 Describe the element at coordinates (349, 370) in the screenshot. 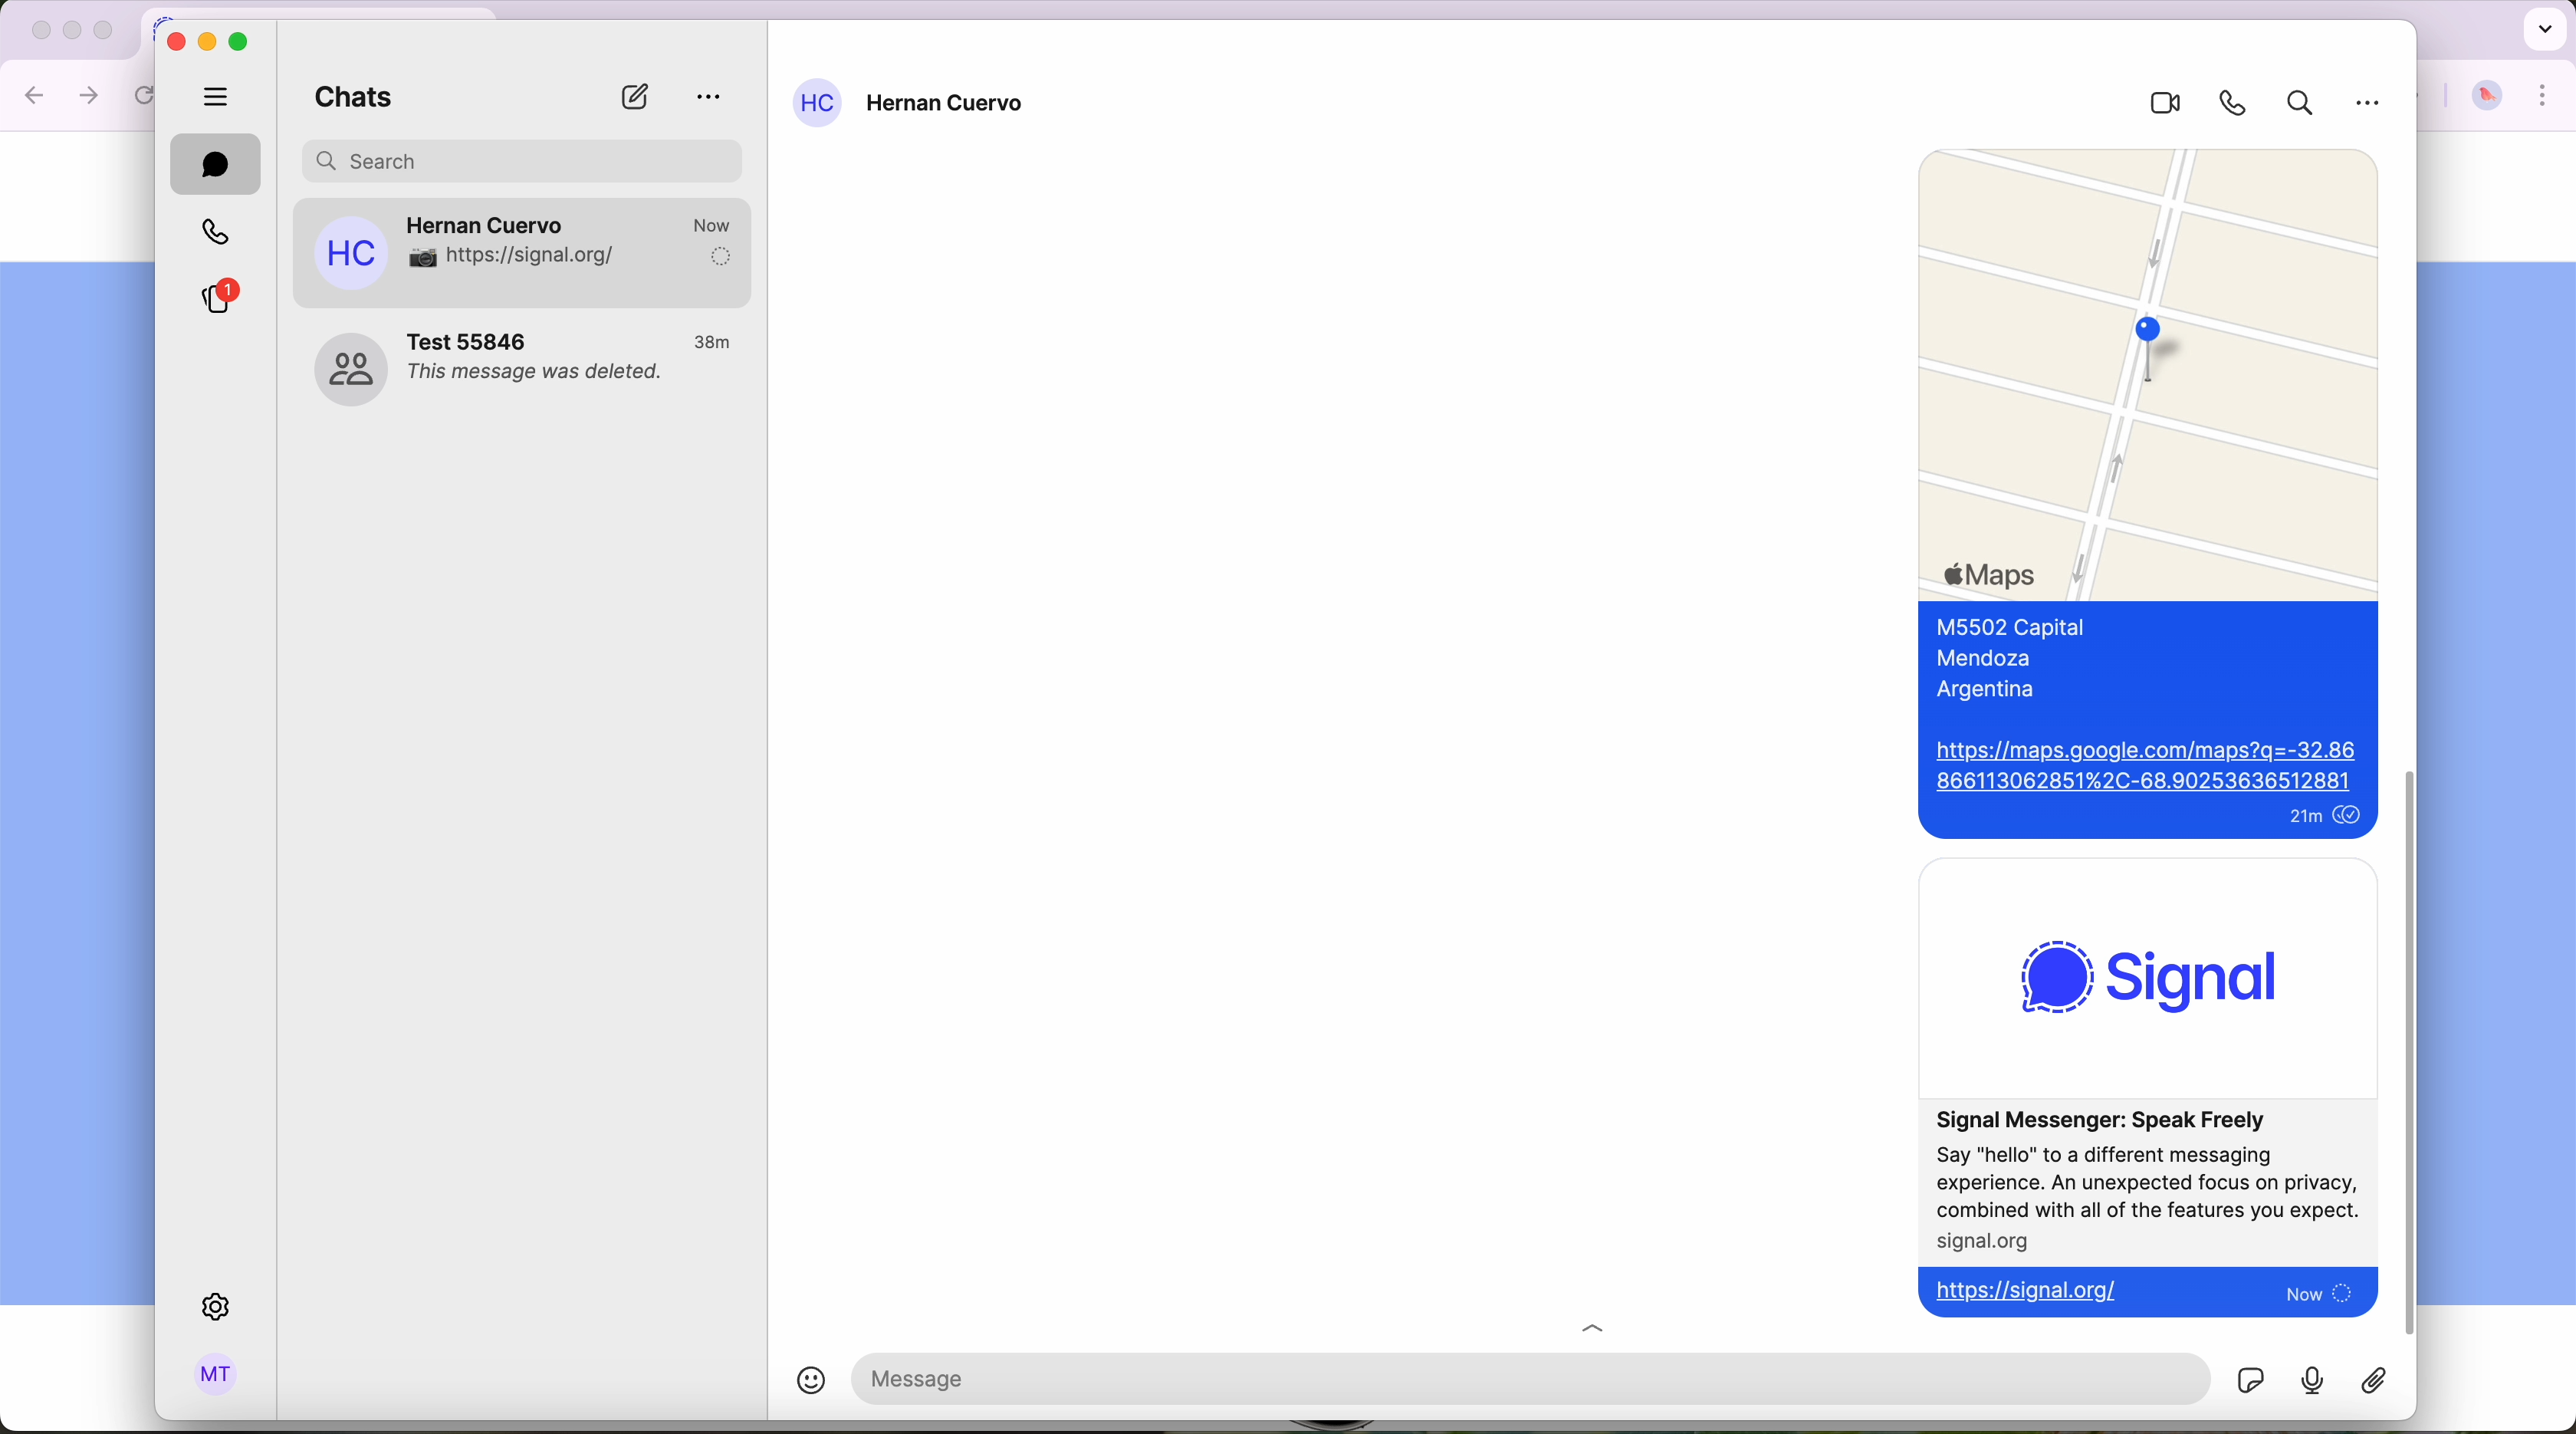

I see `00
ca` at that location.